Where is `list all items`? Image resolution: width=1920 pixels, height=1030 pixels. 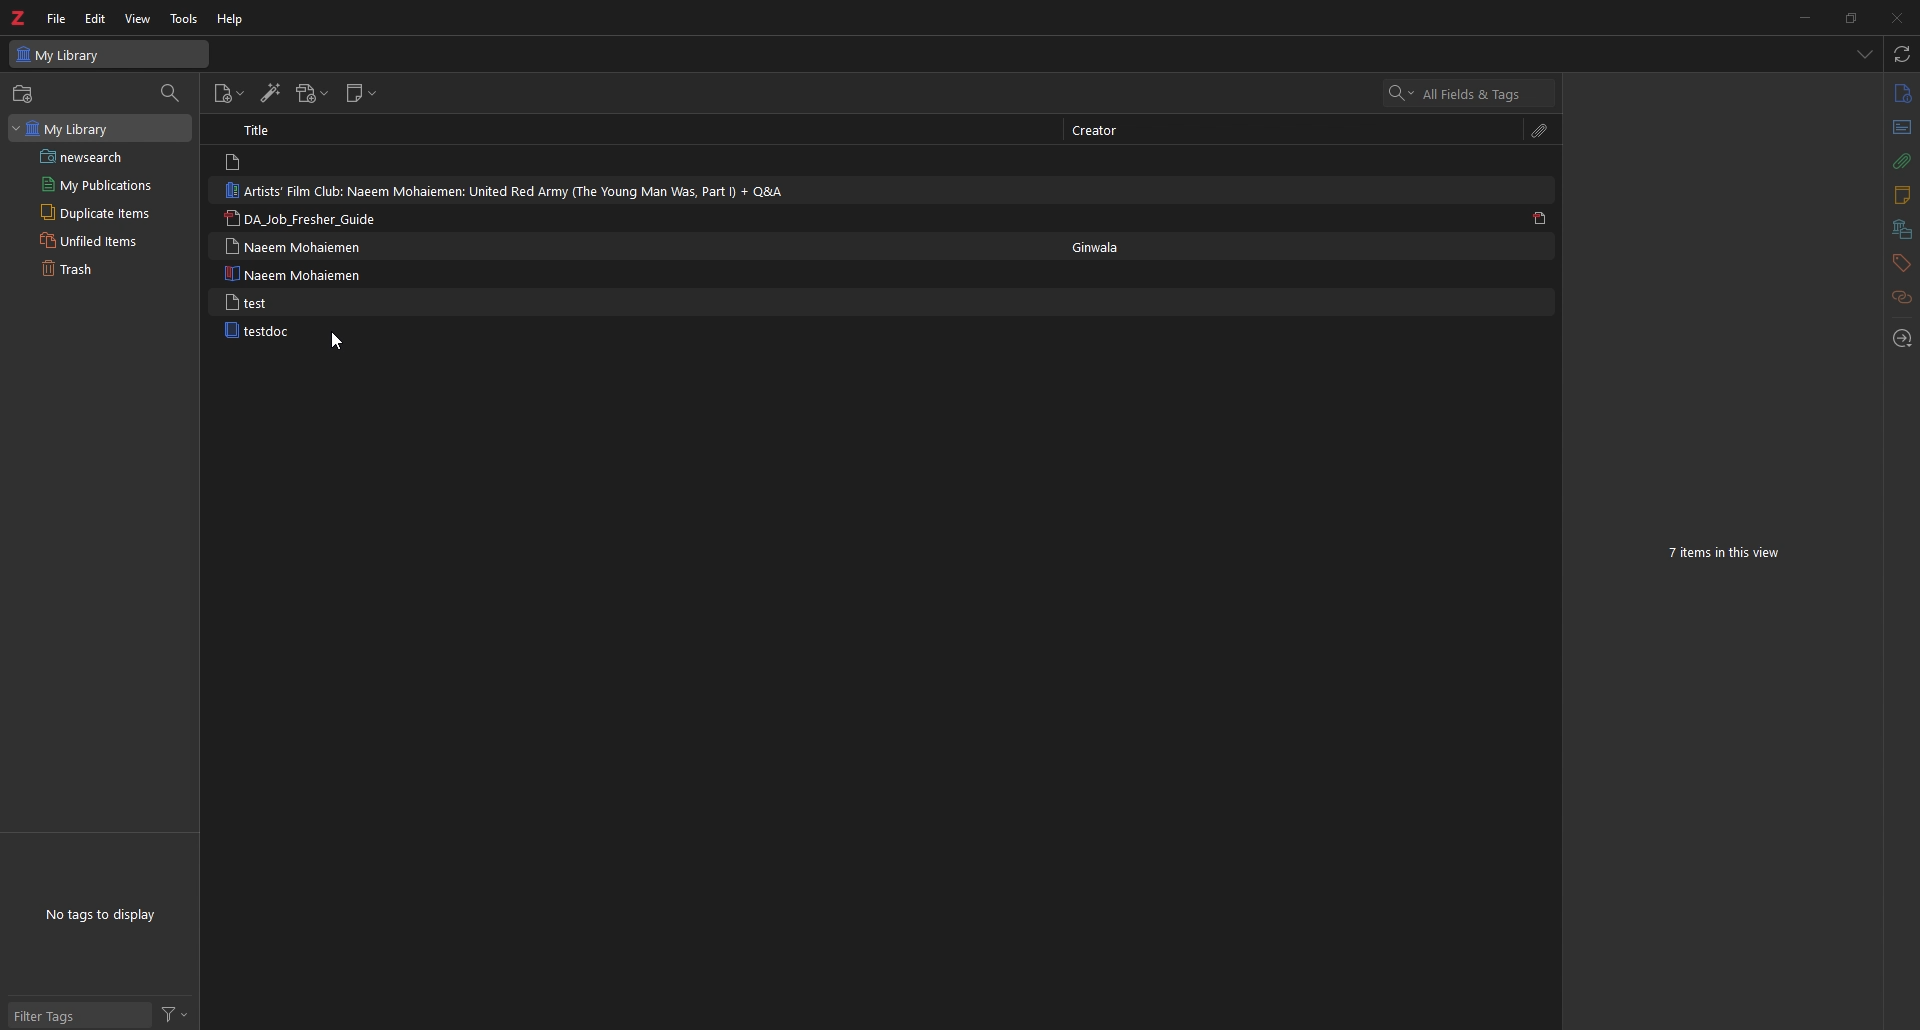 list all items is located at coordinates (1862, 53).